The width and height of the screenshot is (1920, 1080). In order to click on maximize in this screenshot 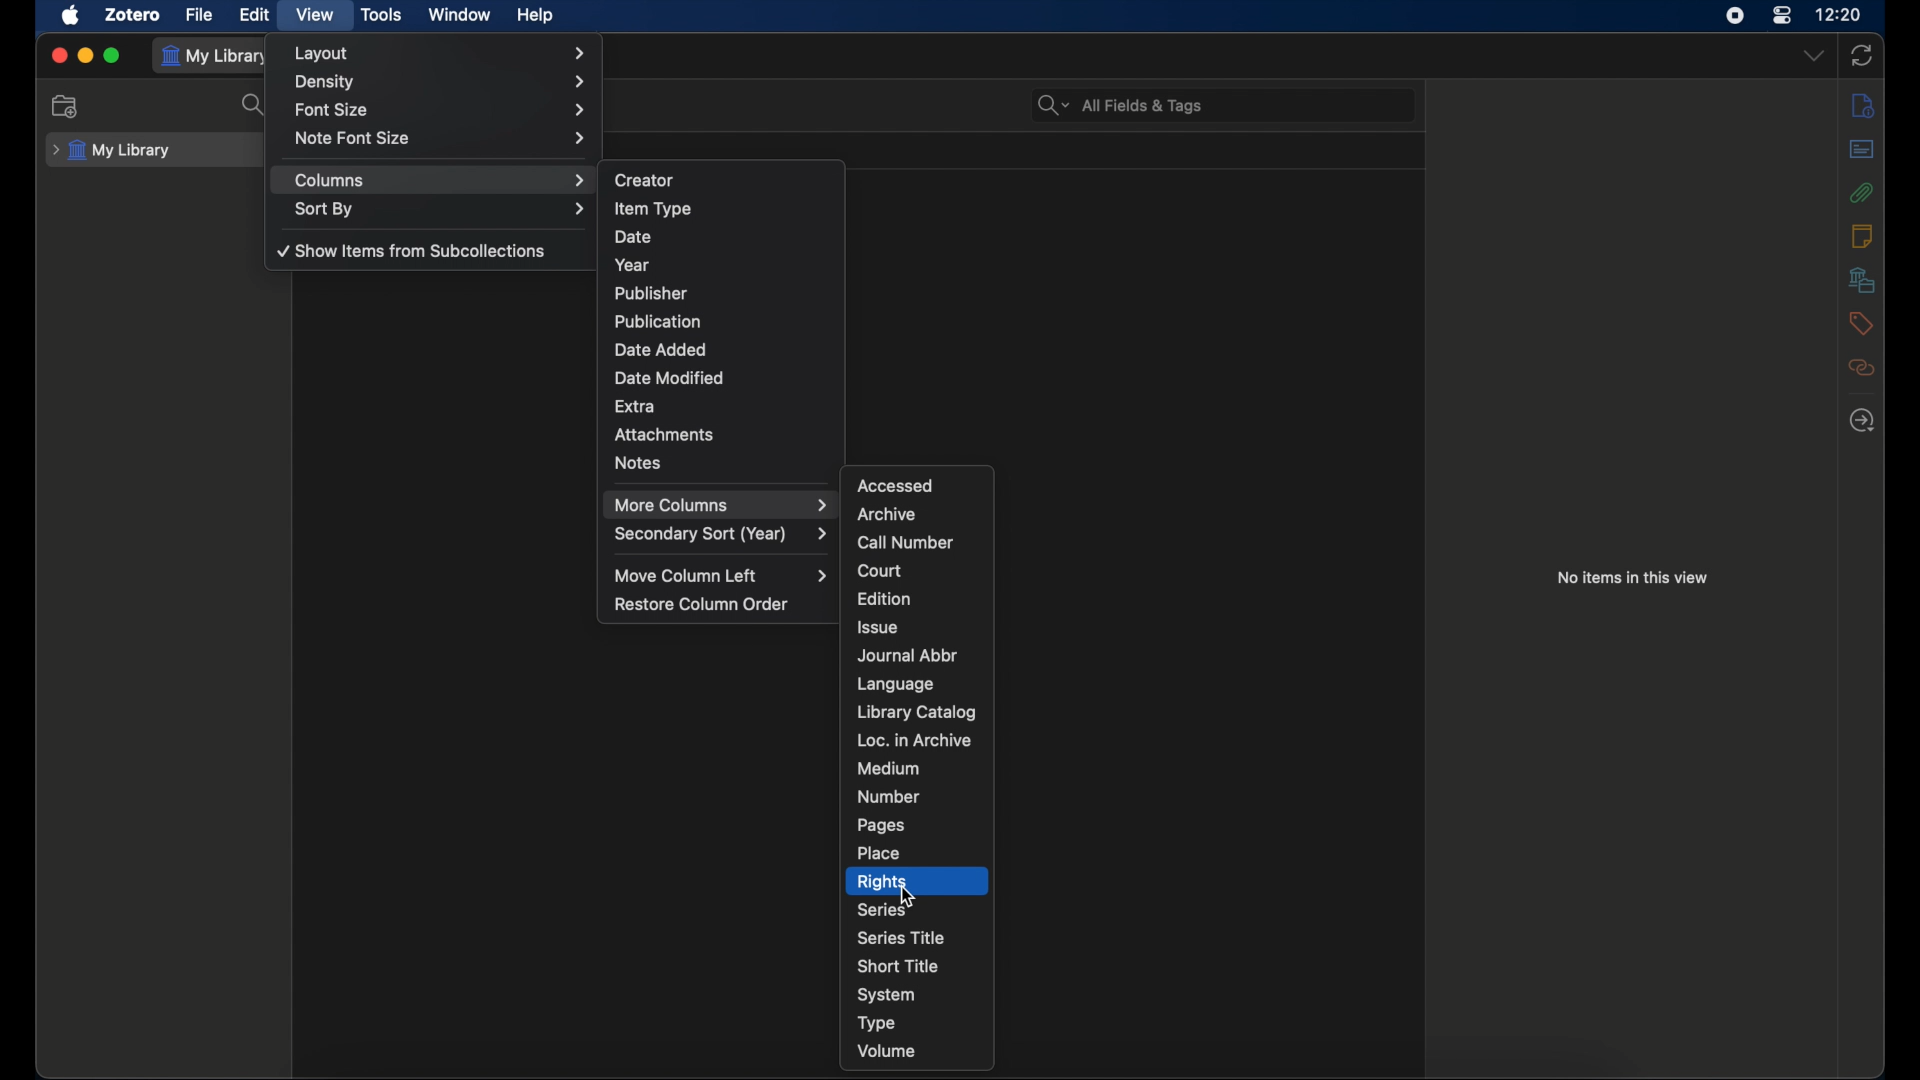, I will do `click(114, 56)`.